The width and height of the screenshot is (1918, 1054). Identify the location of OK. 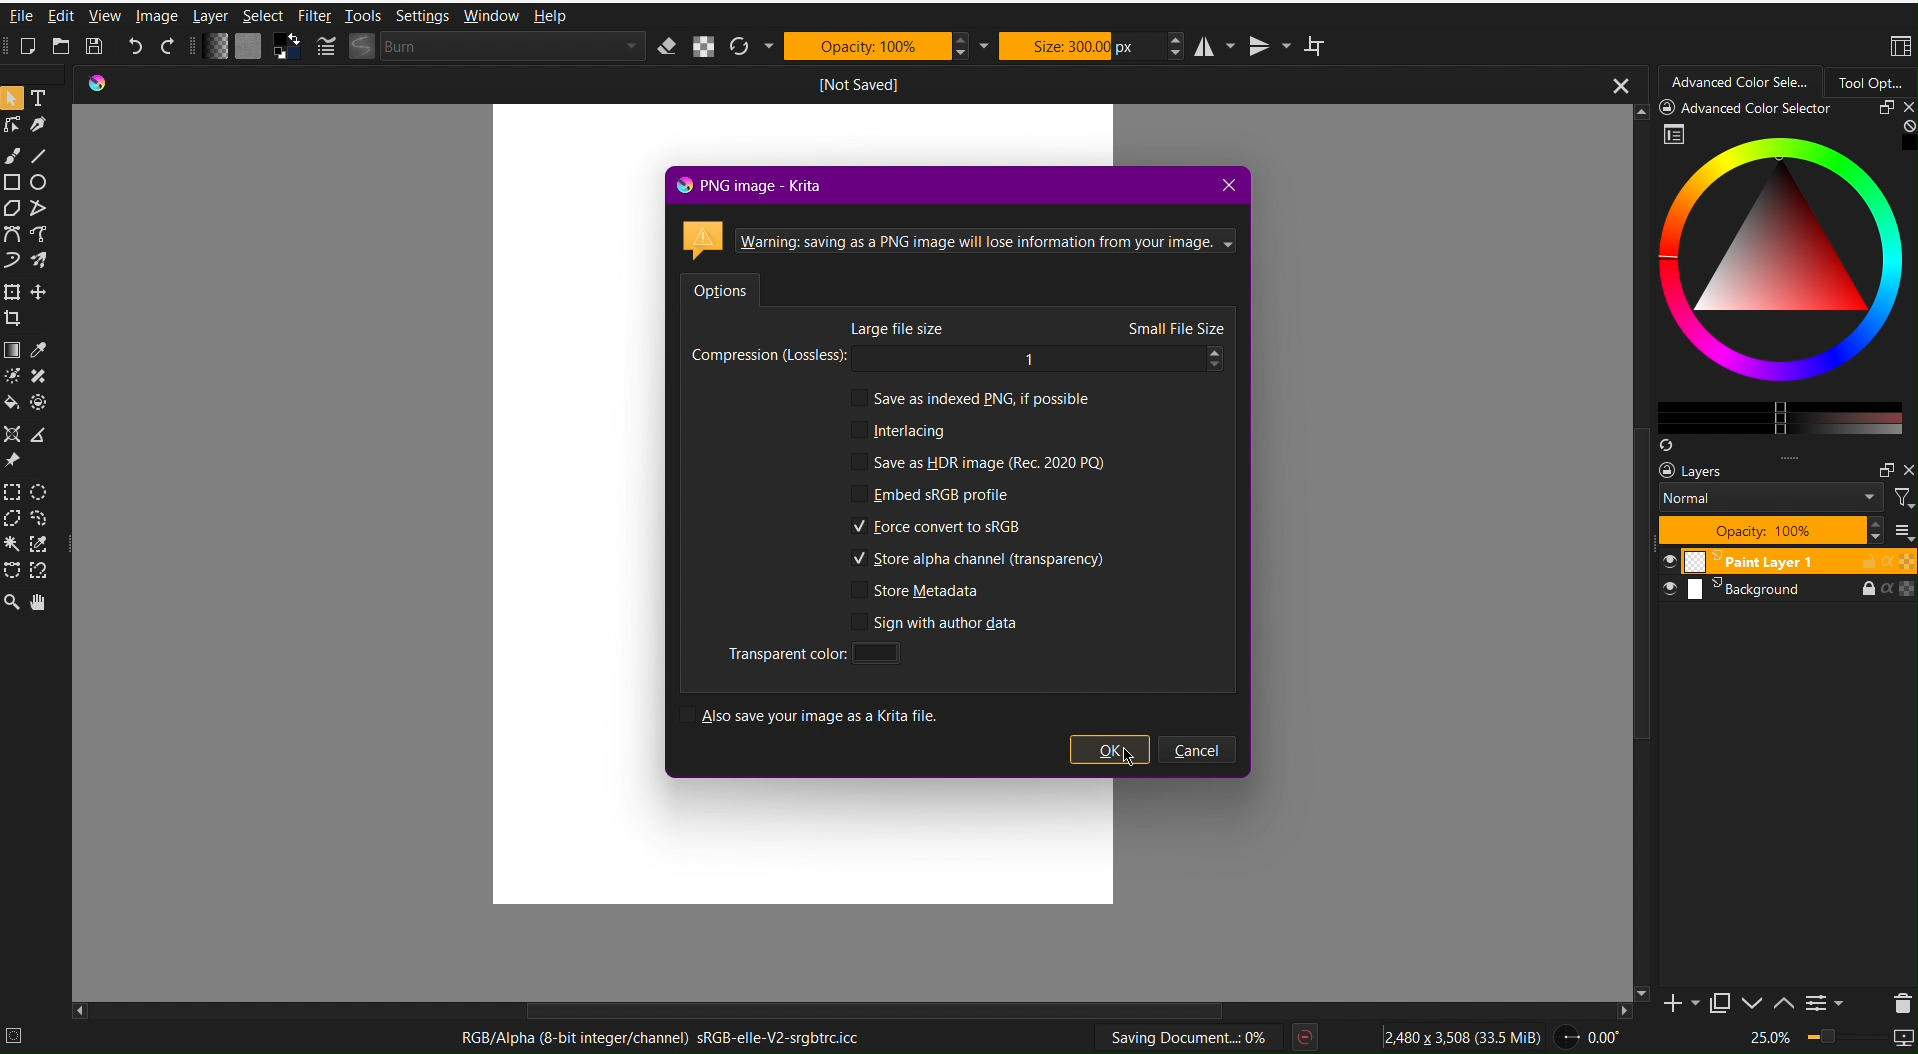
(1109, 750).